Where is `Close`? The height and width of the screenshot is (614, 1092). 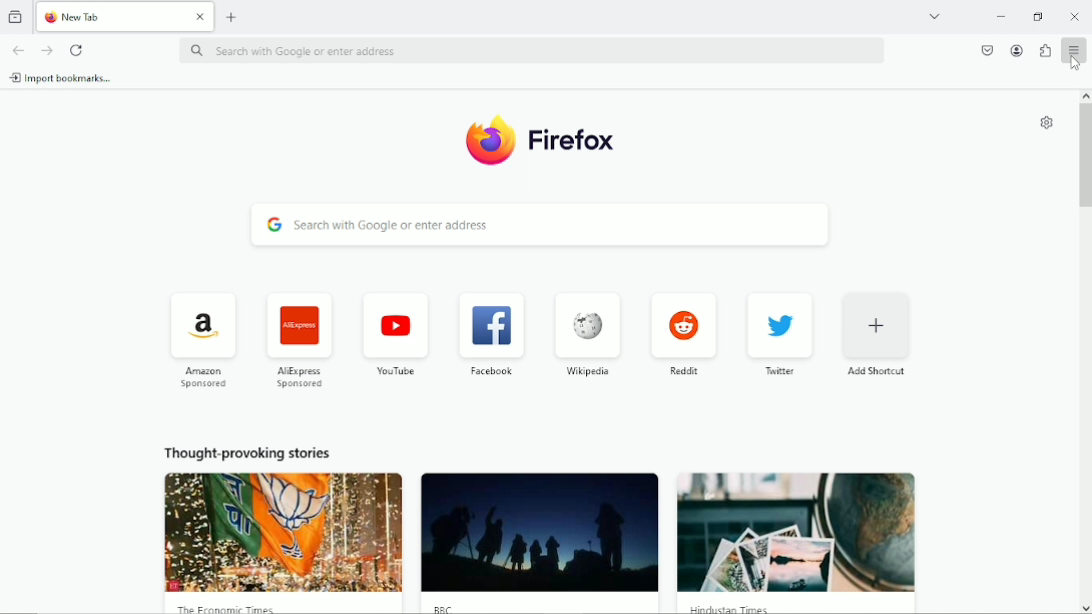 Close is located at coordinates (1073, 15).